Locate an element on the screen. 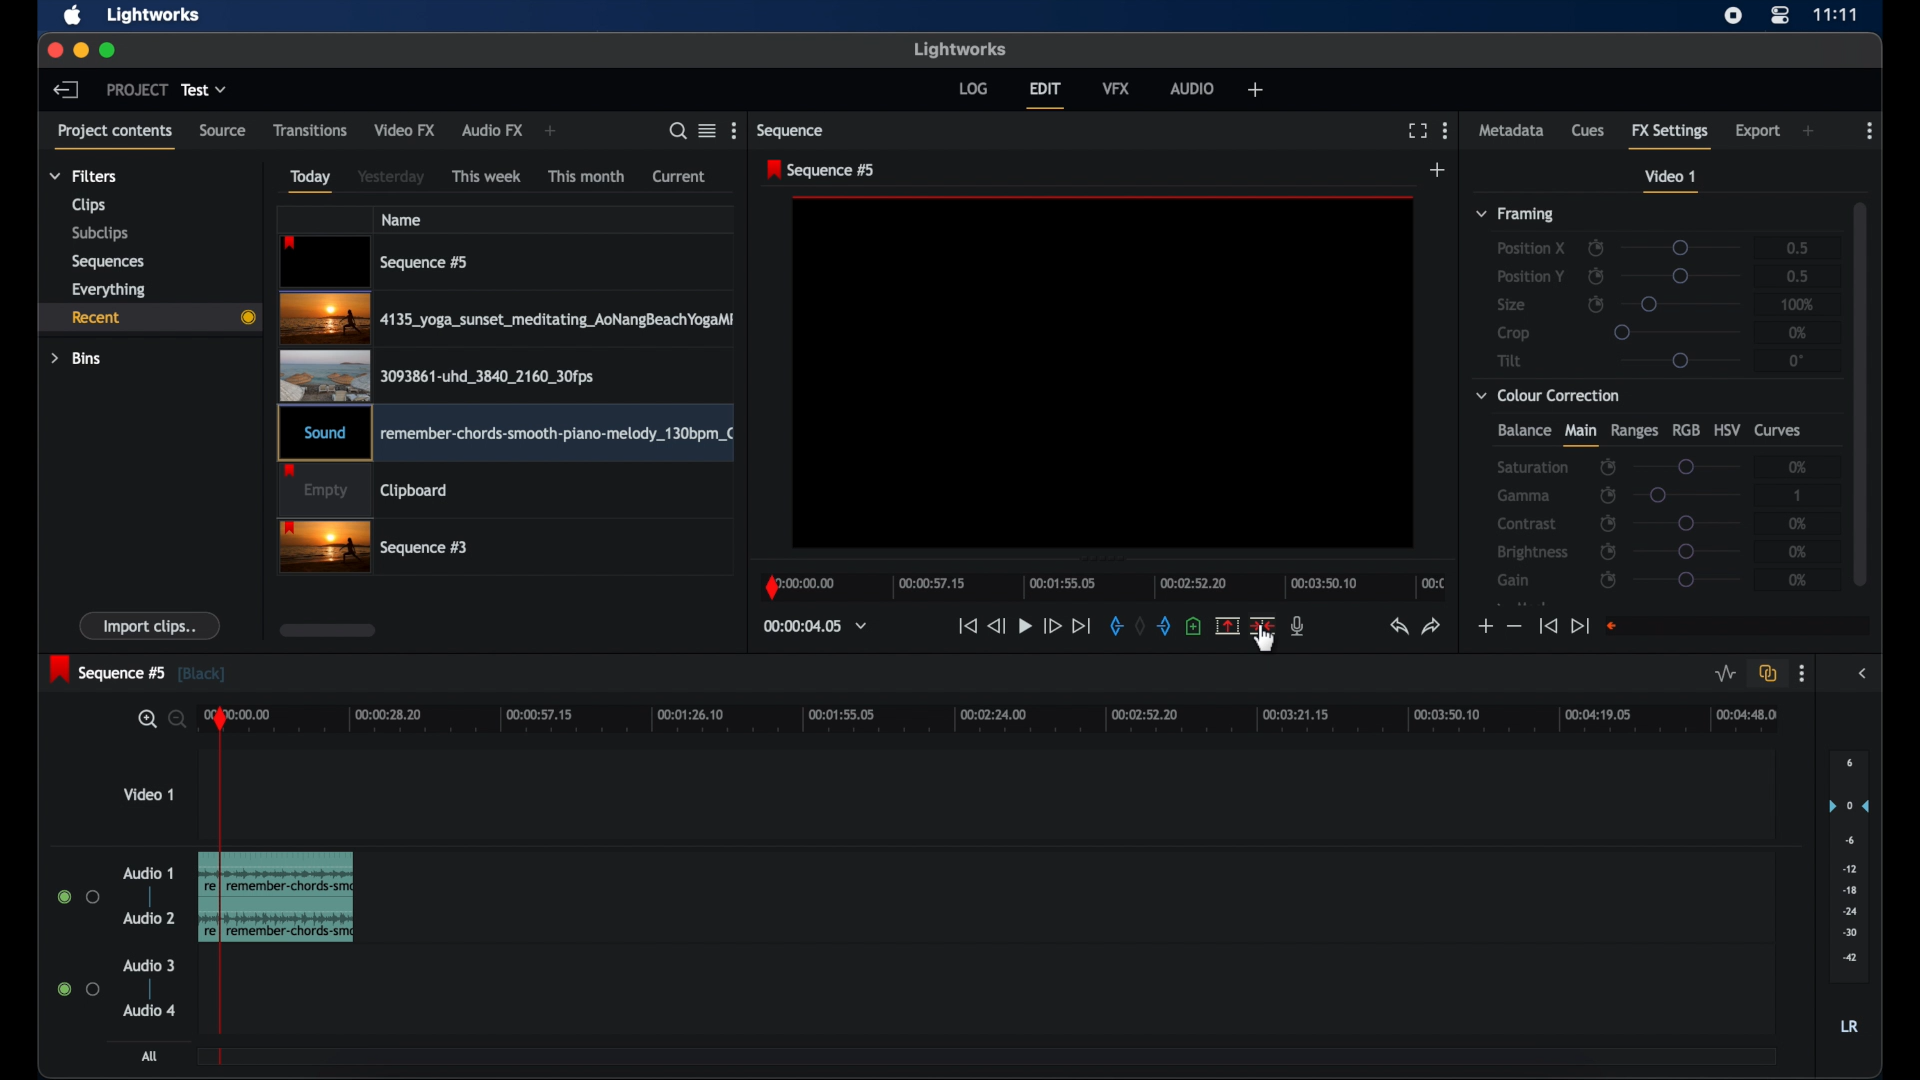 The width and height of the screenshot is (1920, 1080). brightness is located at coordinates (1534, 552).